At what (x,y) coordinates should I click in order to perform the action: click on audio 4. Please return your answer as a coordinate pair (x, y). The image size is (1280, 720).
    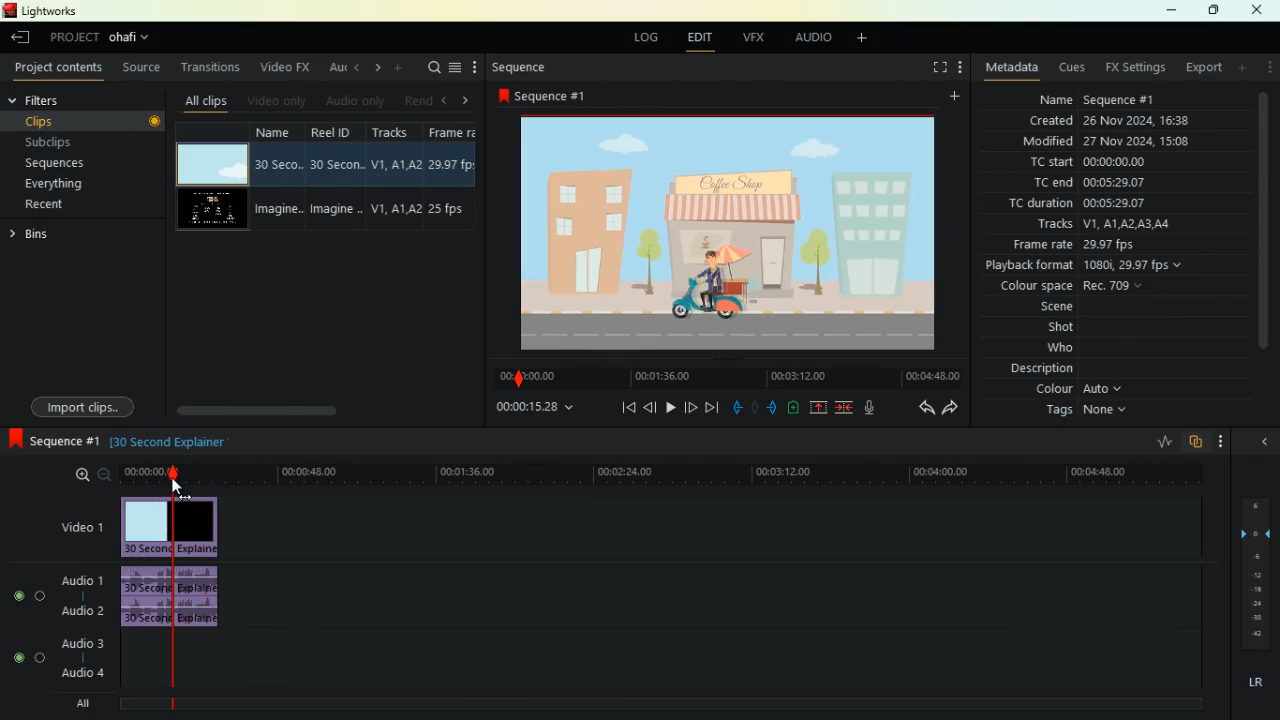
    Looking at the image, I should click on (75, 674).